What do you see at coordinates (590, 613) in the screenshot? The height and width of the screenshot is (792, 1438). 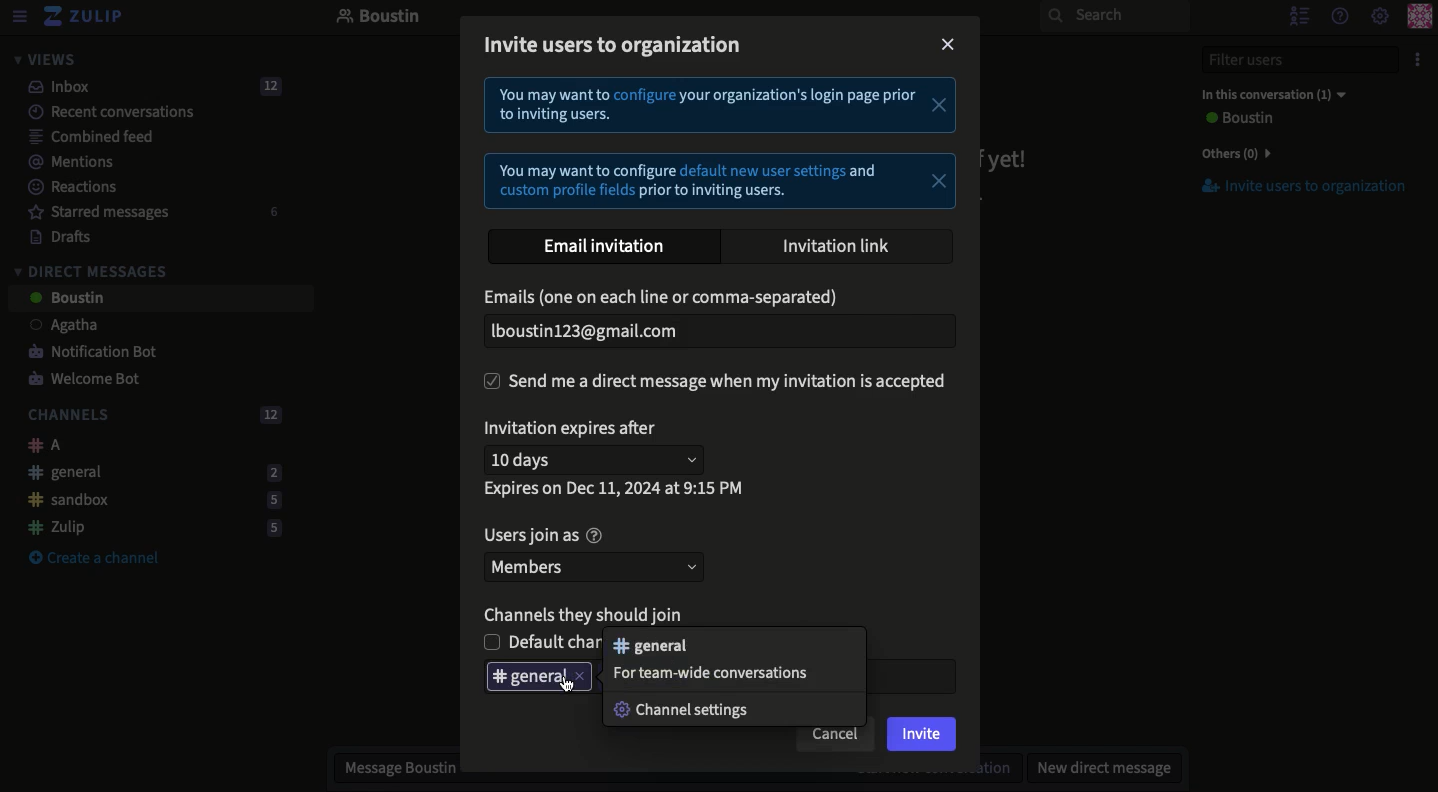 I see `Channels they should join` at bounding box center [590, 613].